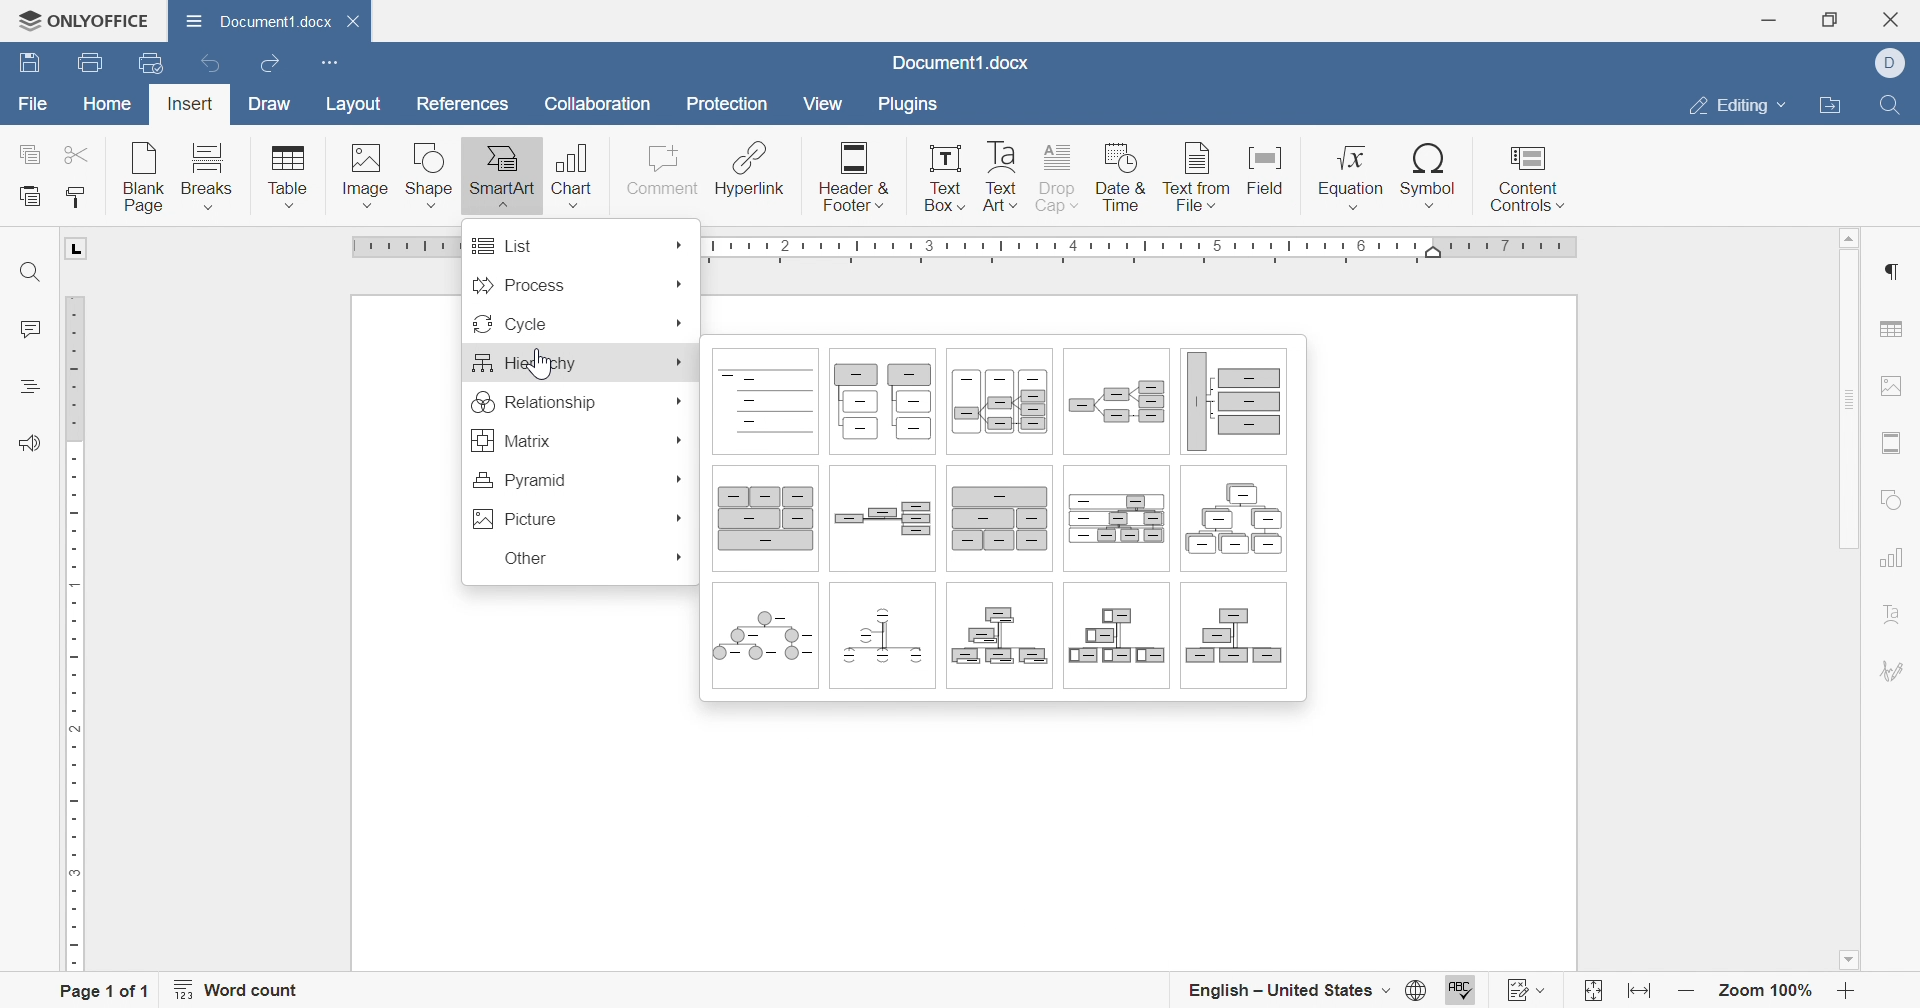  Describe the element at coordinates (910, 107) in the screenshot. I see `Plugins` at that location.